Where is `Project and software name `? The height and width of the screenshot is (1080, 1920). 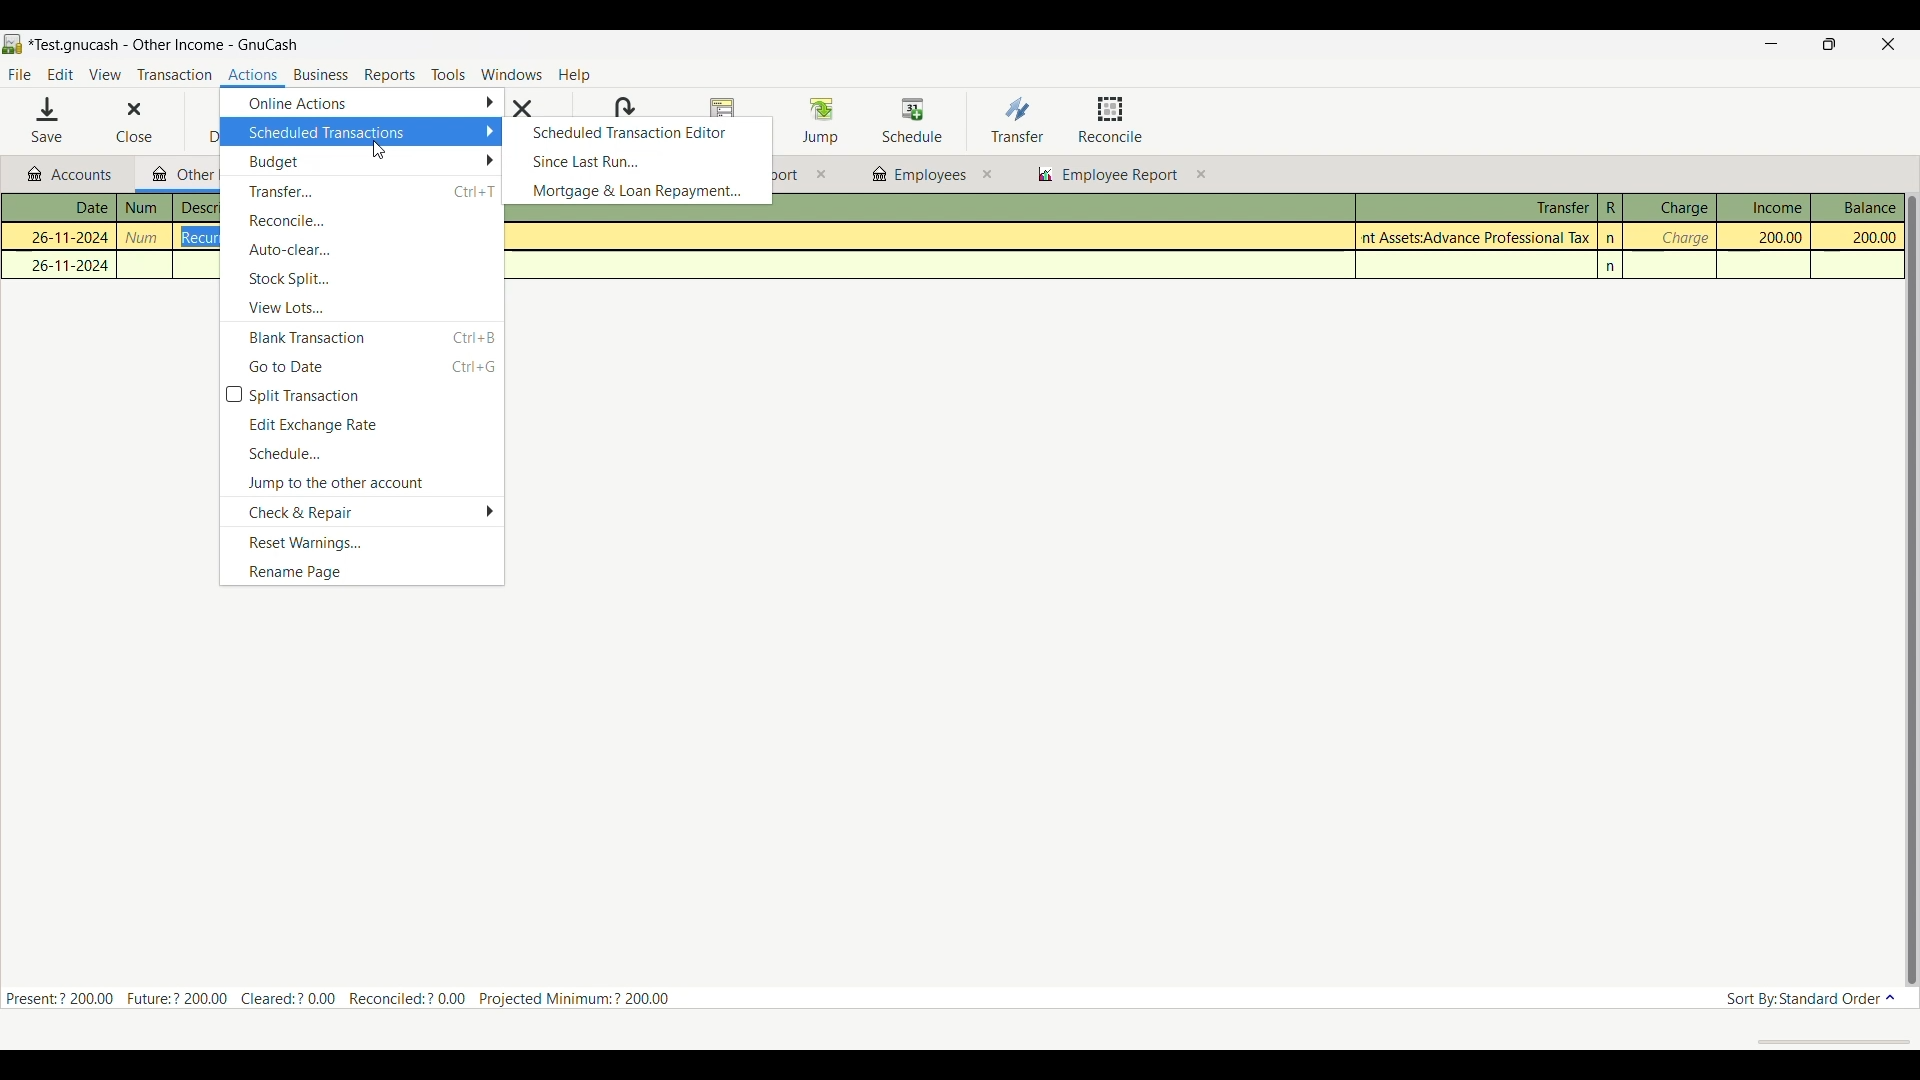
Project and software name  is located at coordinates (164, 46).